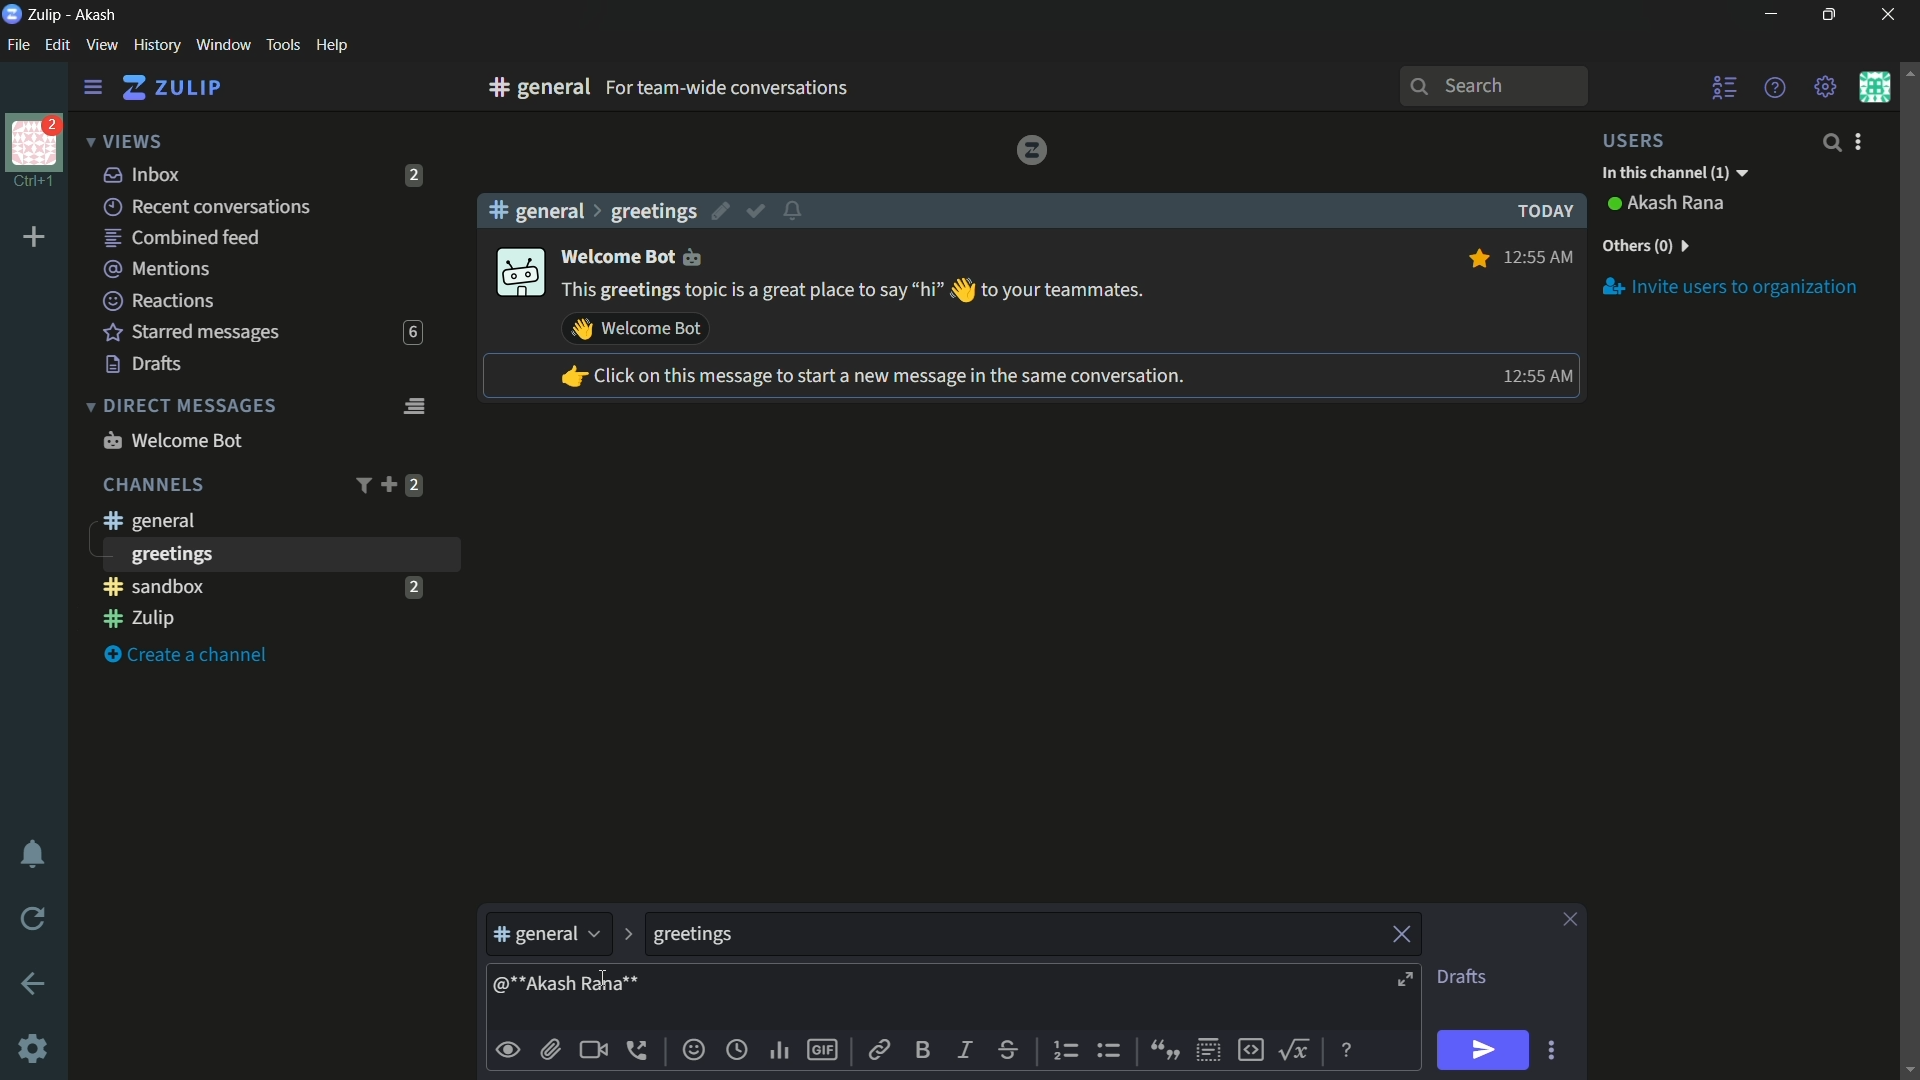  What do you see at coordinates (1208, 1051) in the screenshot?
I see `spoiler` at bounding box center [1208, 1051].